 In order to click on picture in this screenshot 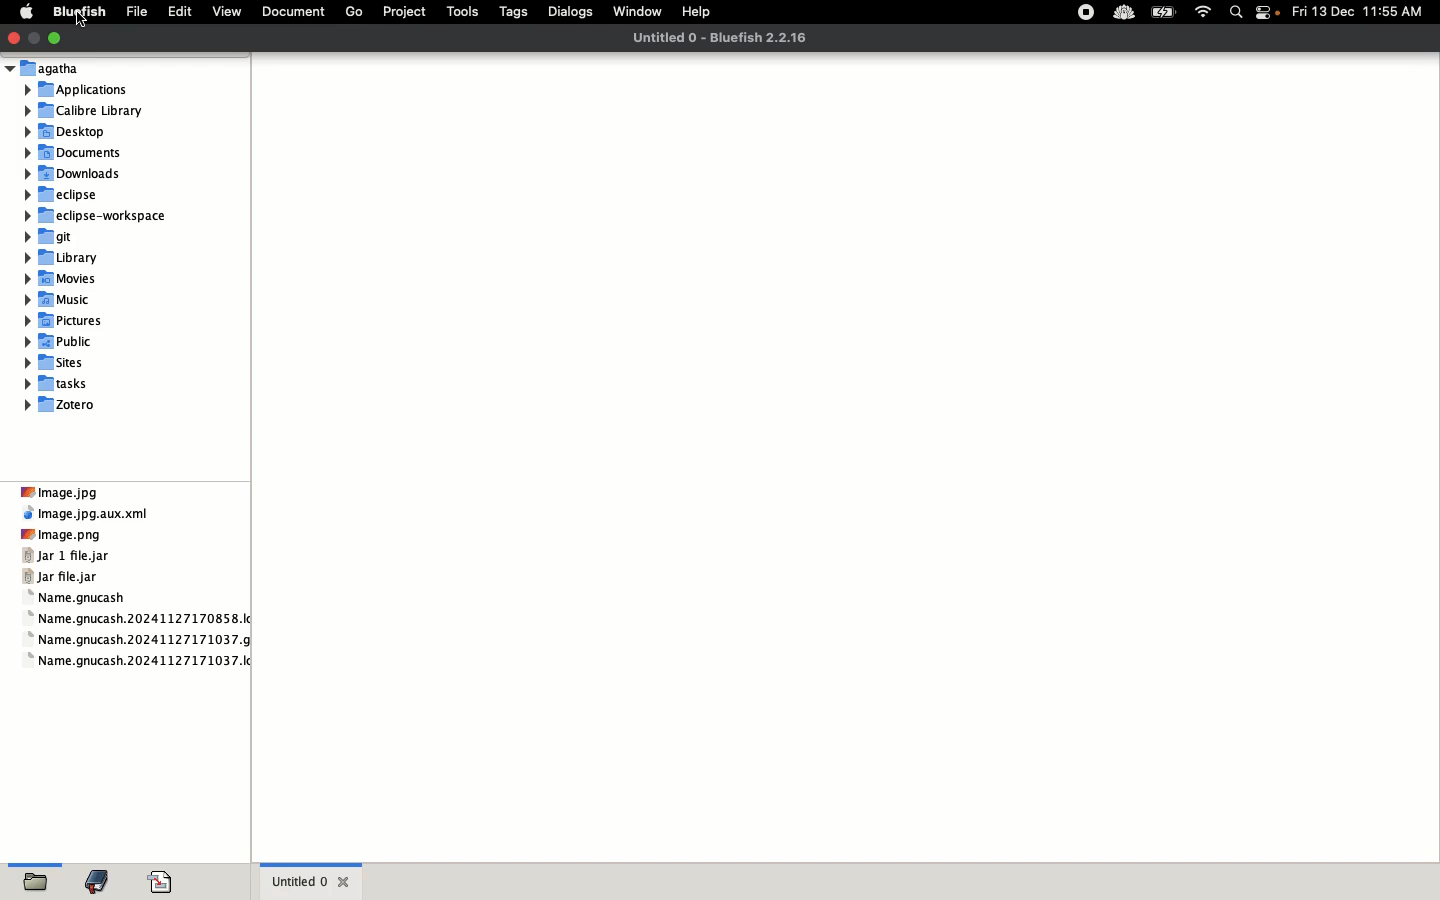, I will do `click(63, 320)`.